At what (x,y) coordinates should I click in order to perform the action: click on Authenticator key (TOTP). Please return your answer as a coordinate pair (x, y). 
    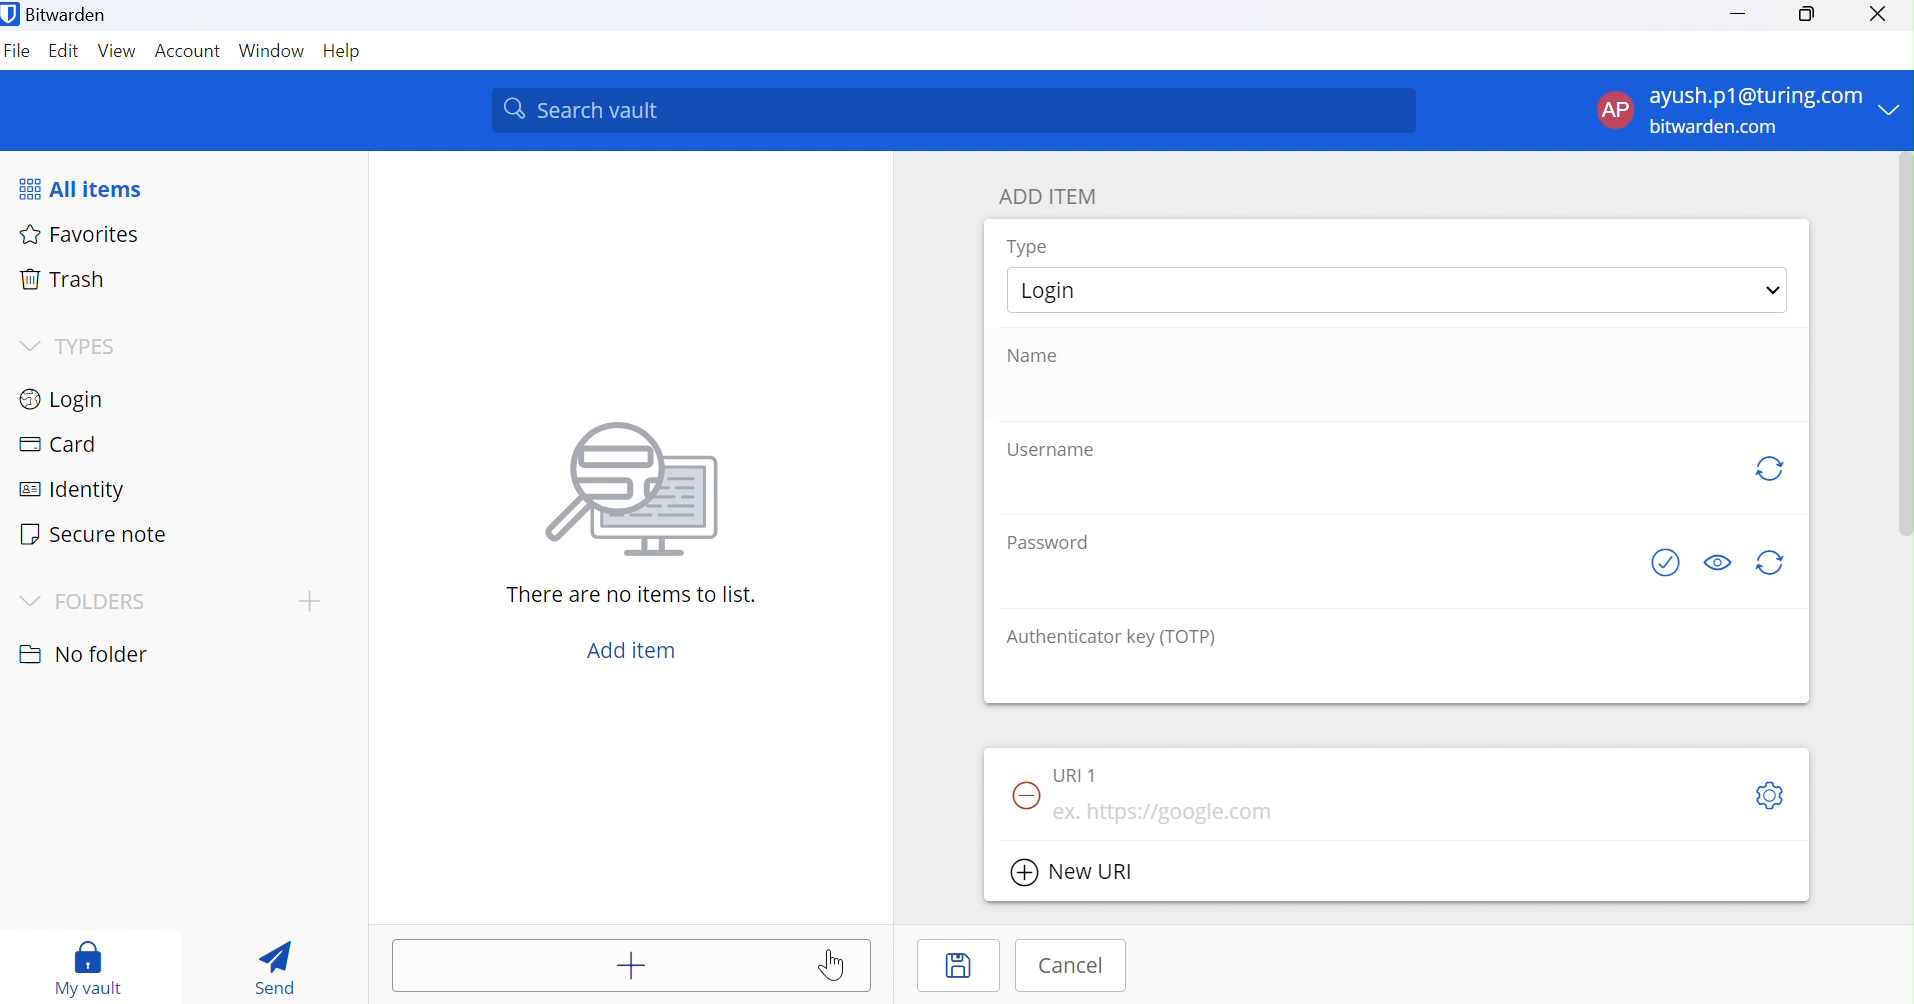
    Looking at the image, I should click on (1112, 636).